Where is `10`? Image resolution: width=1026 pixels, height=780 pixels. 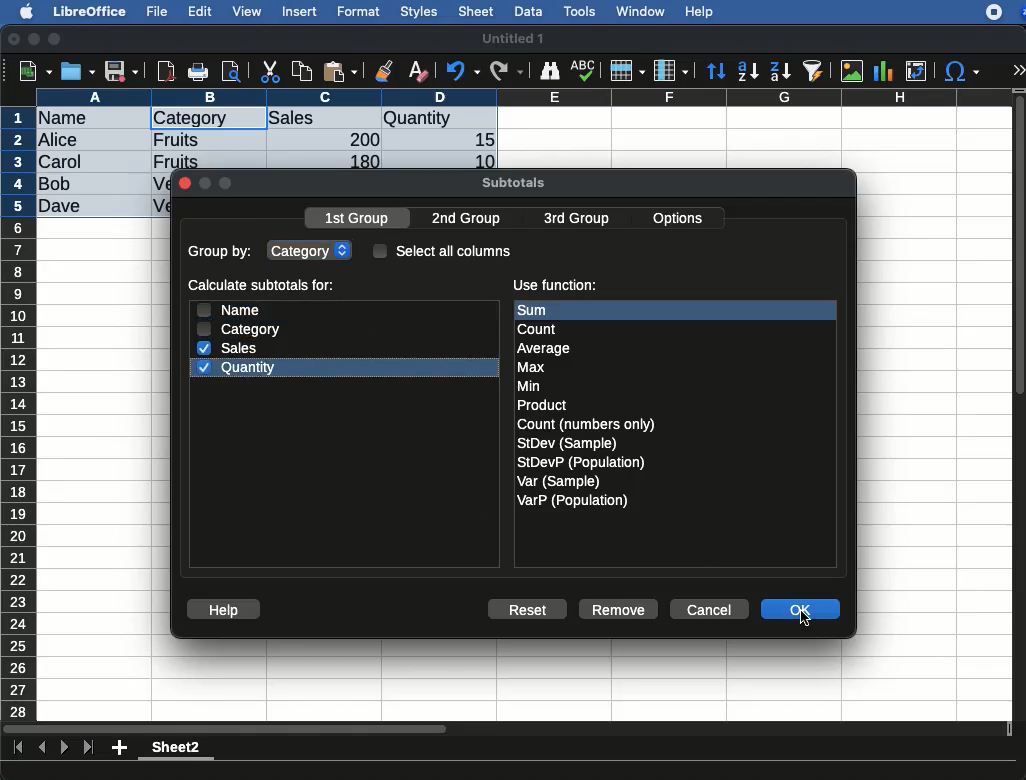 10 is located at coordinates (479, 160).